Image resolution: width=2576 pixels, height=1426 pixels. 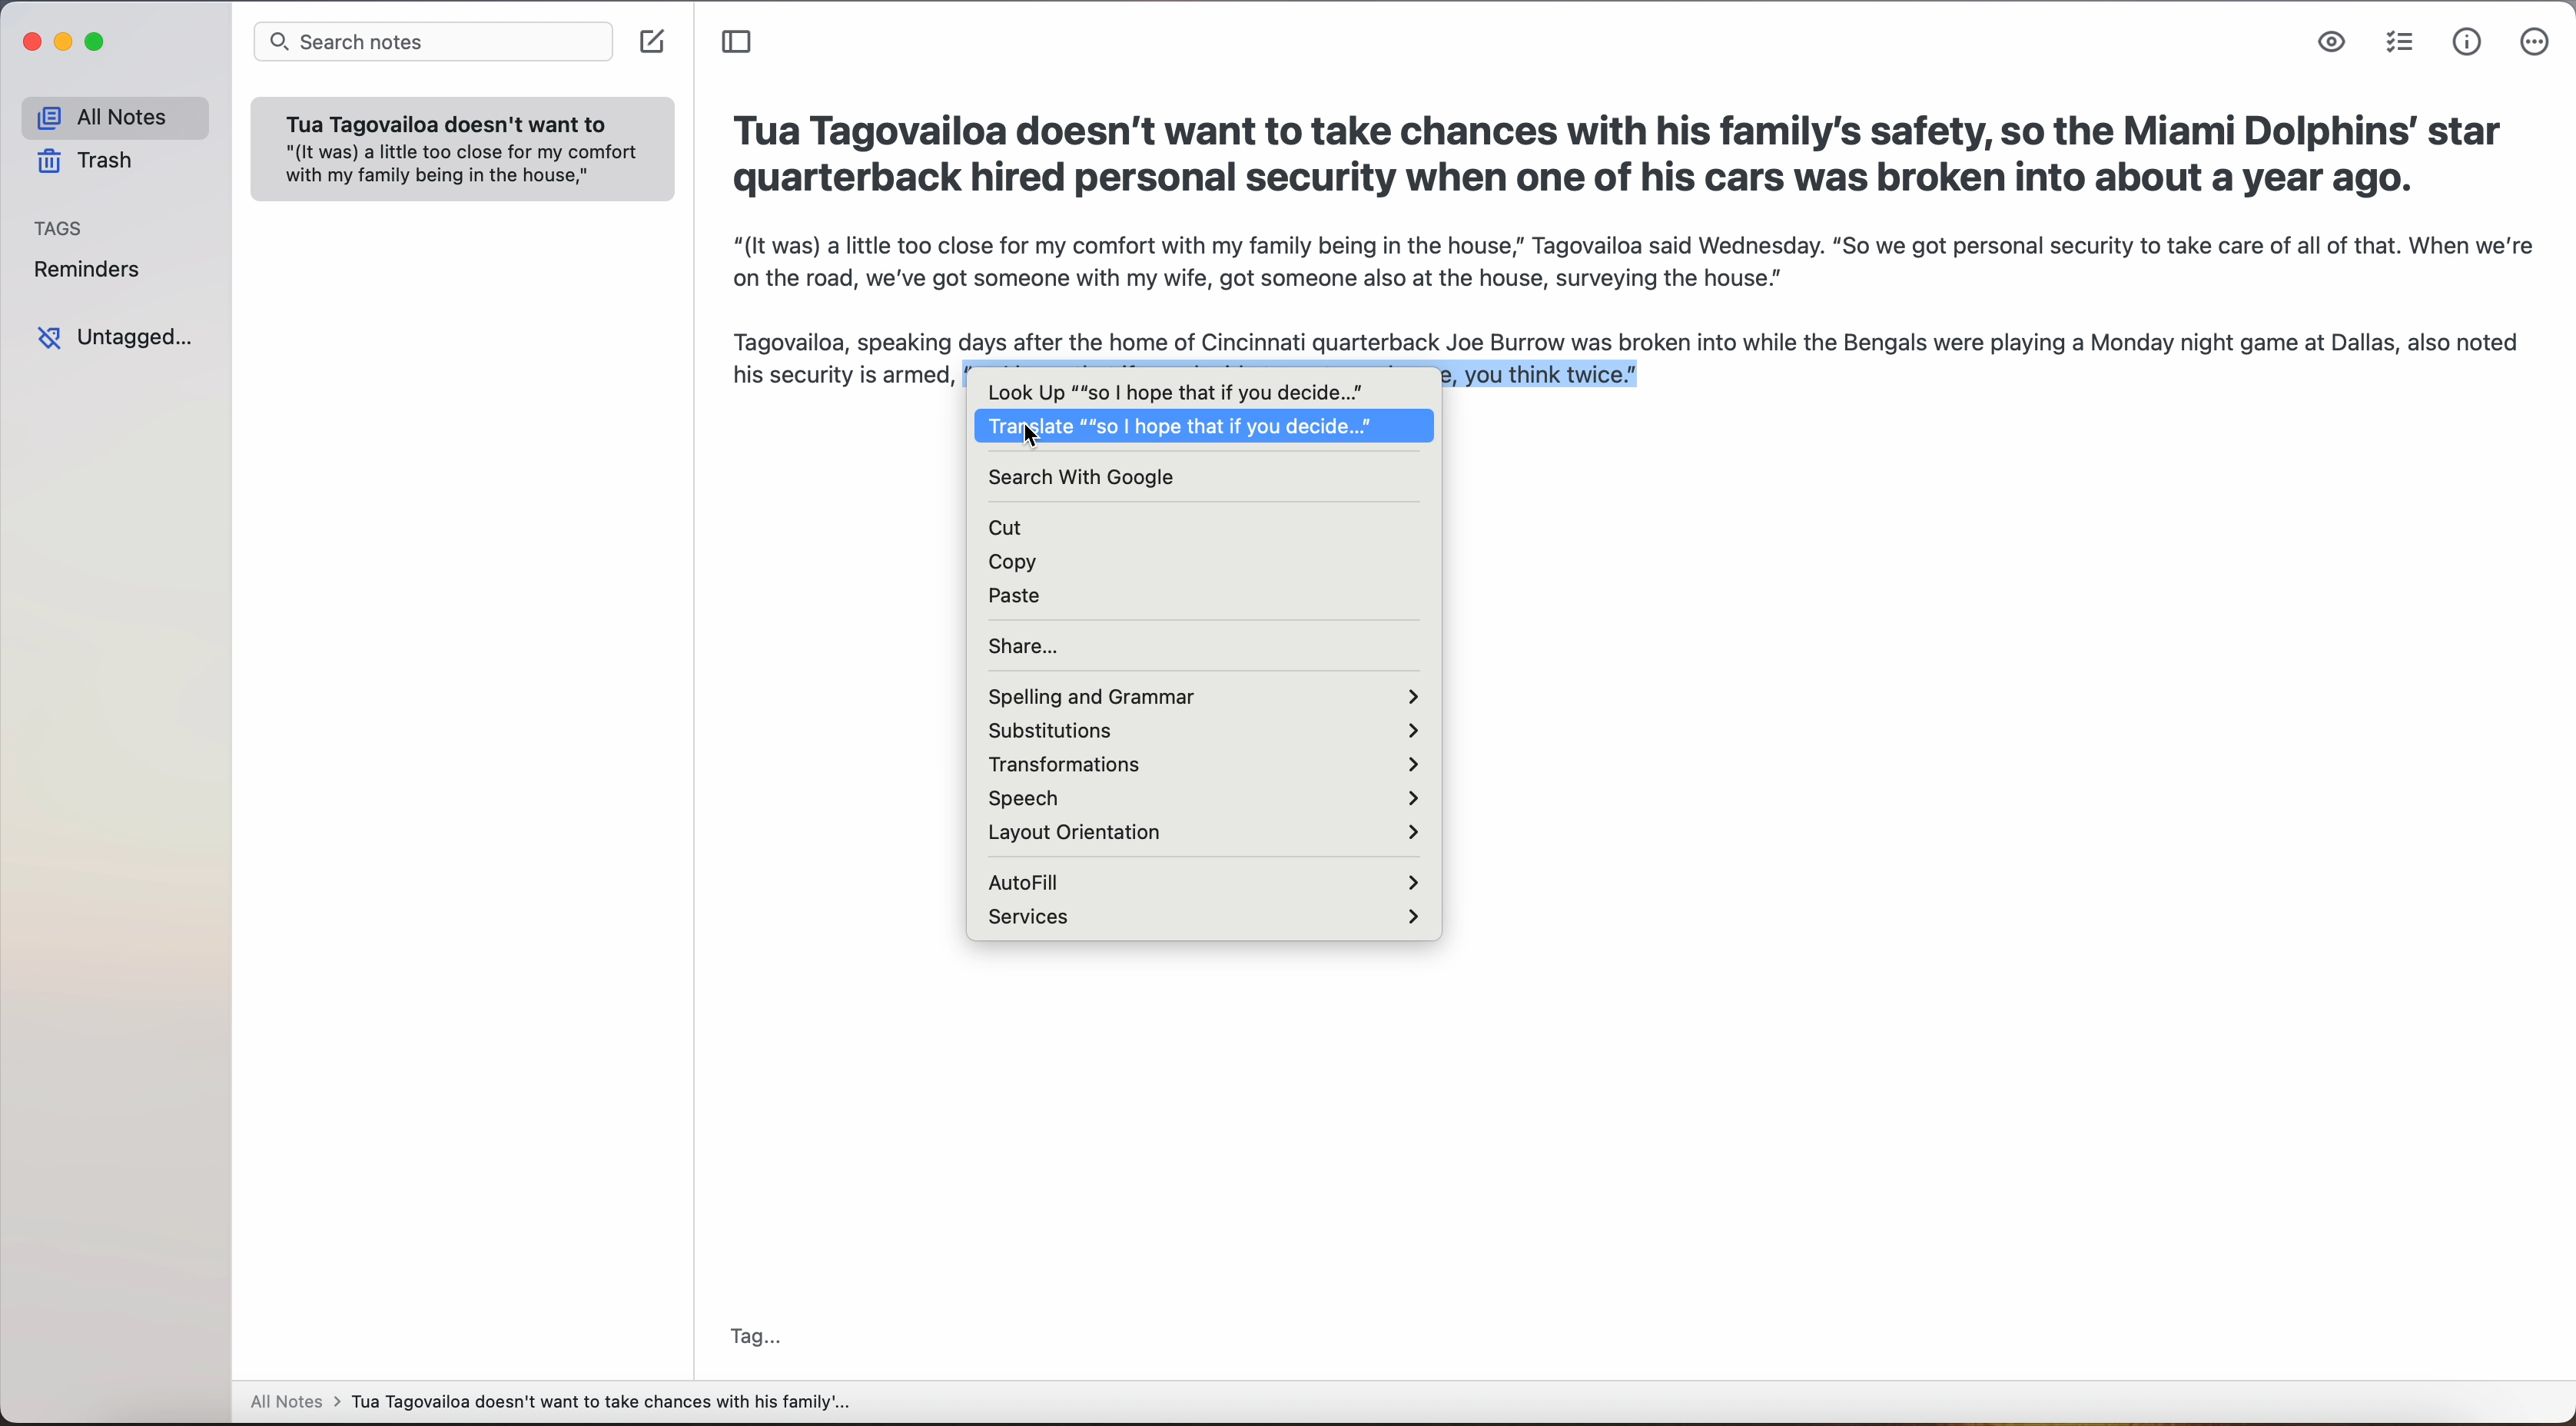 What do you see at coordinates (462, 149) in the screenshot?
I see `note: Tua Tagovailoa doesn't want to` at bounding box center [462, 149].